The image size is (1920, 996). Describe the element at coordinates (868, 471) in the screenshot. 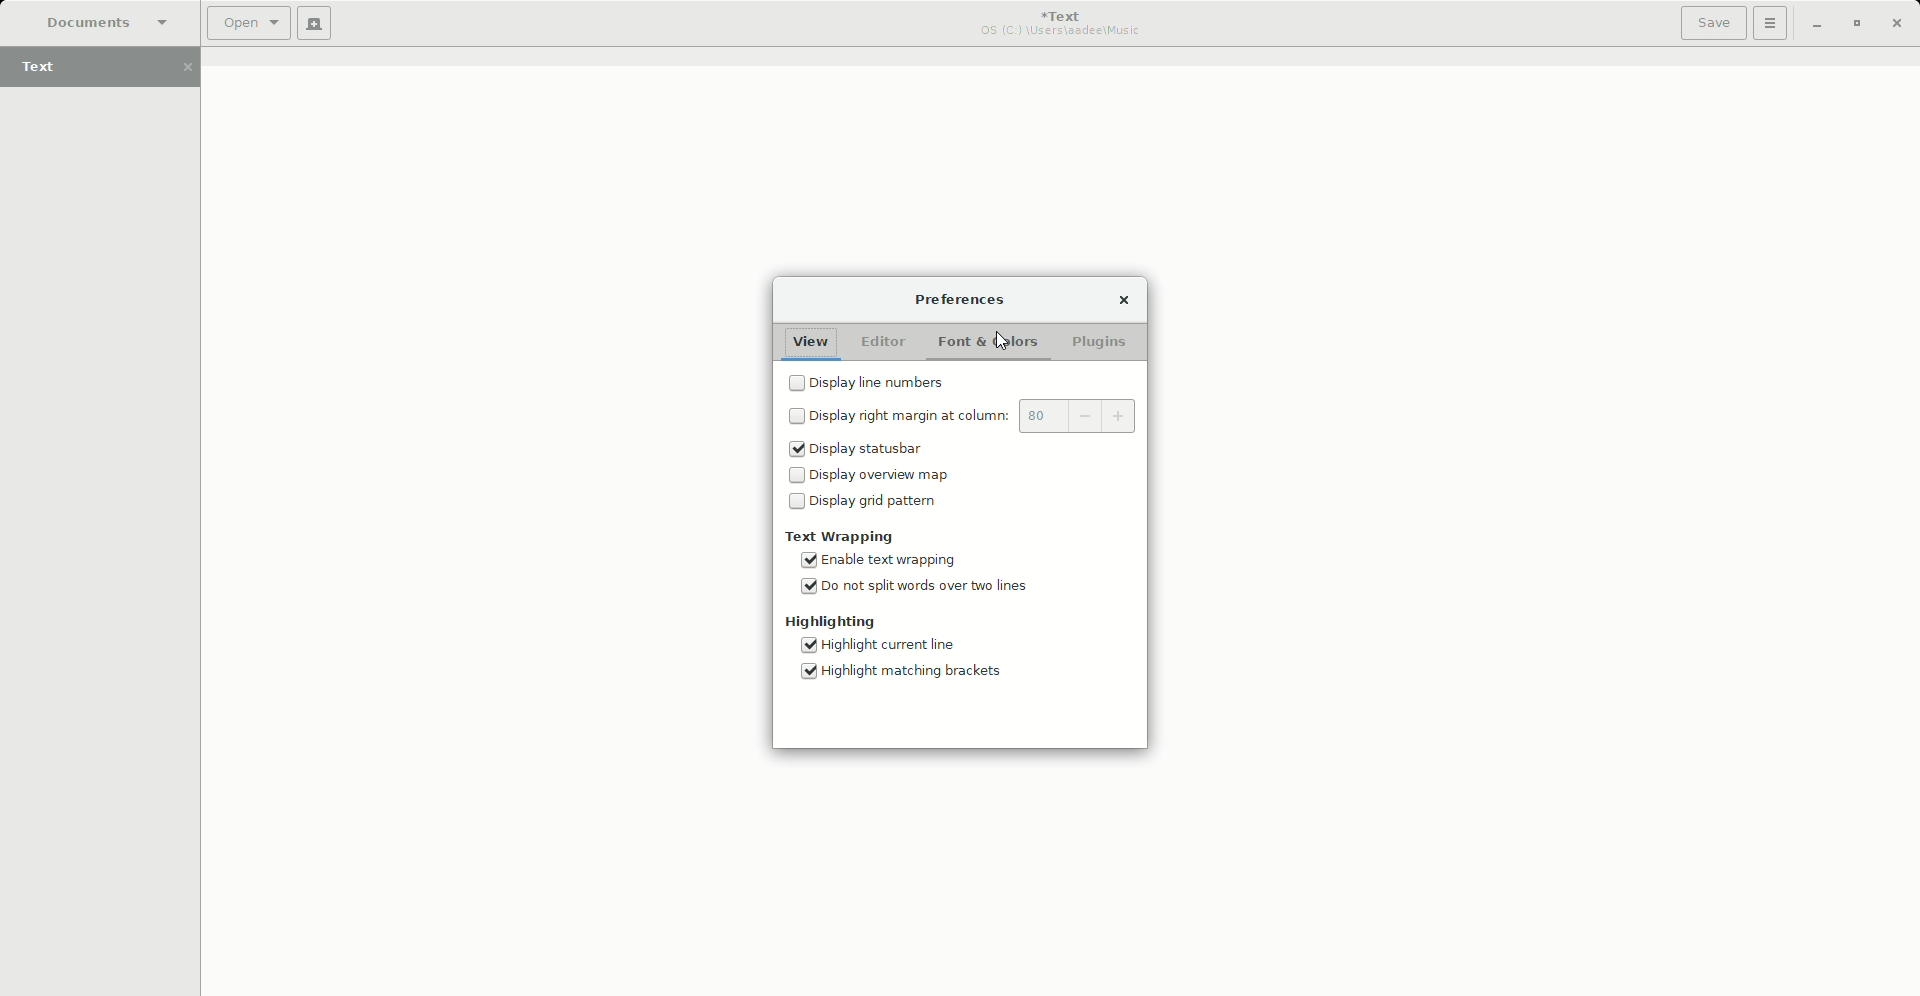

I see `Display overview map` at that location.